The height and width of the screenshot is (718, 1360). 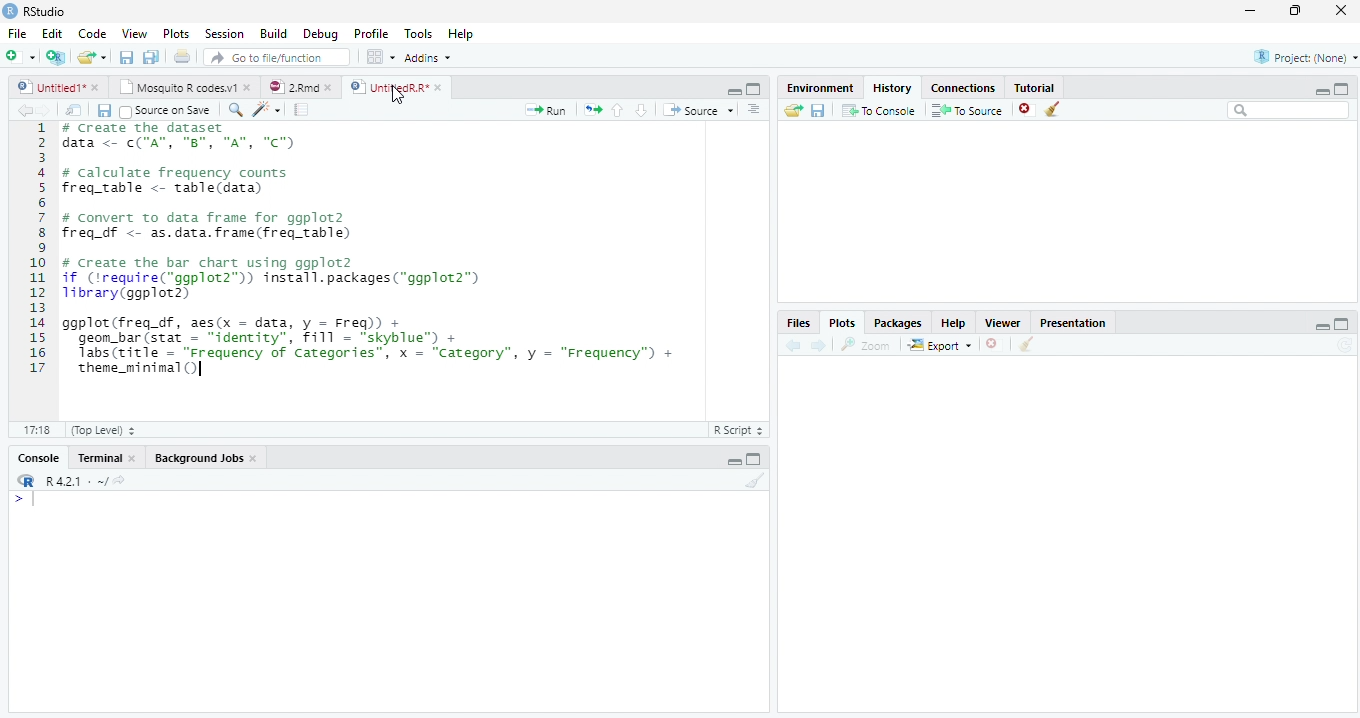 I want to click on Maximize, so click(x=1343, y=324).